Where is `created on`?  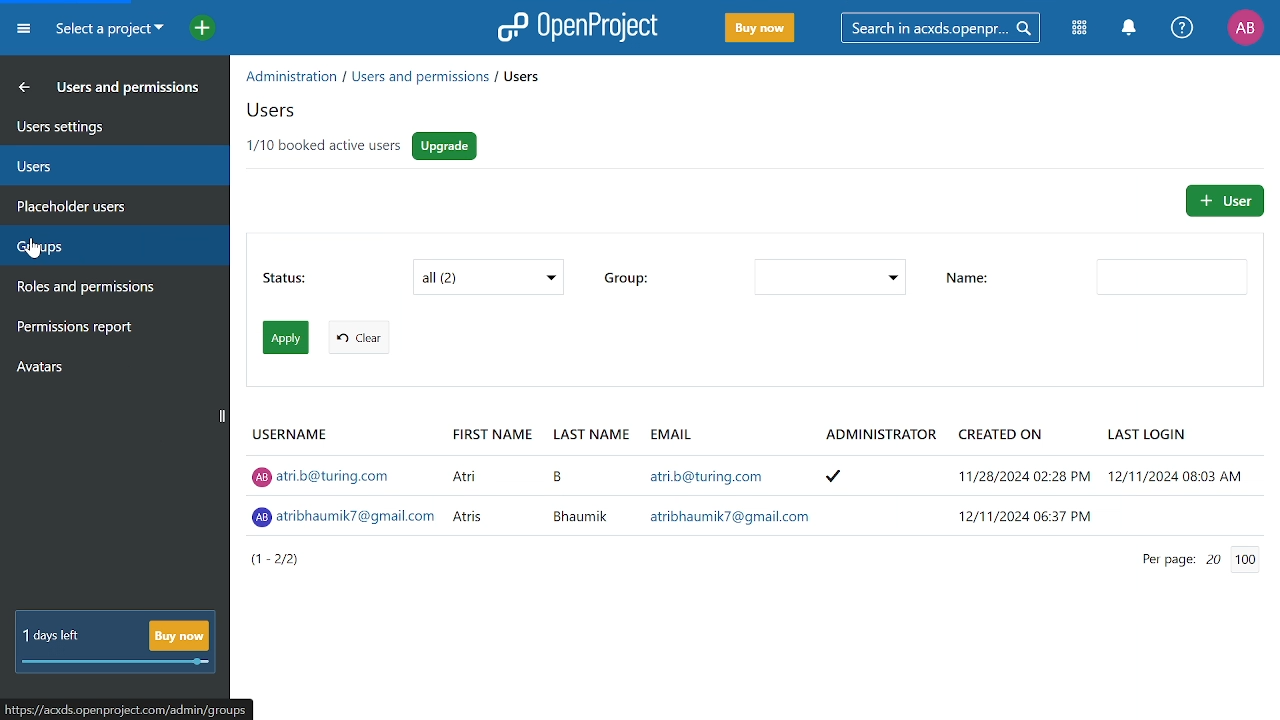
created on is located at coordinates (1013, 495).